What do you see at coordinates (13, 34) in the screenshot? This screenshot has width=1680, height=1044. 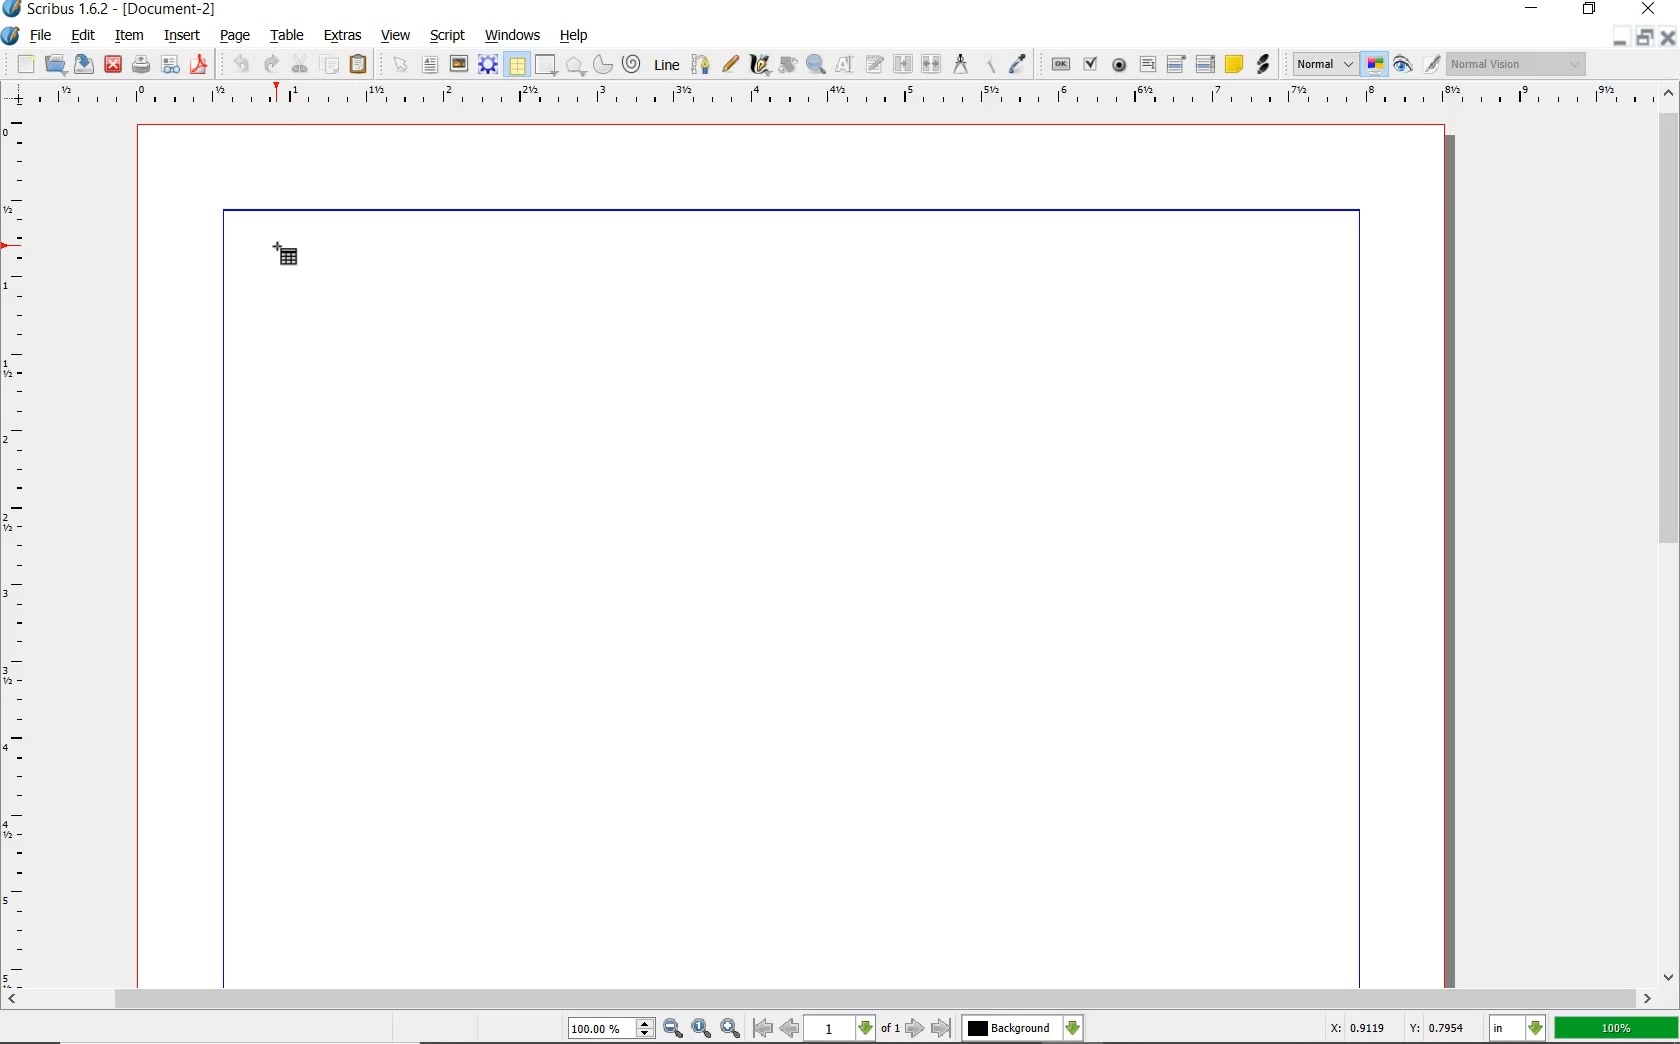 I see `system logo` at bounding box center [13, 34].